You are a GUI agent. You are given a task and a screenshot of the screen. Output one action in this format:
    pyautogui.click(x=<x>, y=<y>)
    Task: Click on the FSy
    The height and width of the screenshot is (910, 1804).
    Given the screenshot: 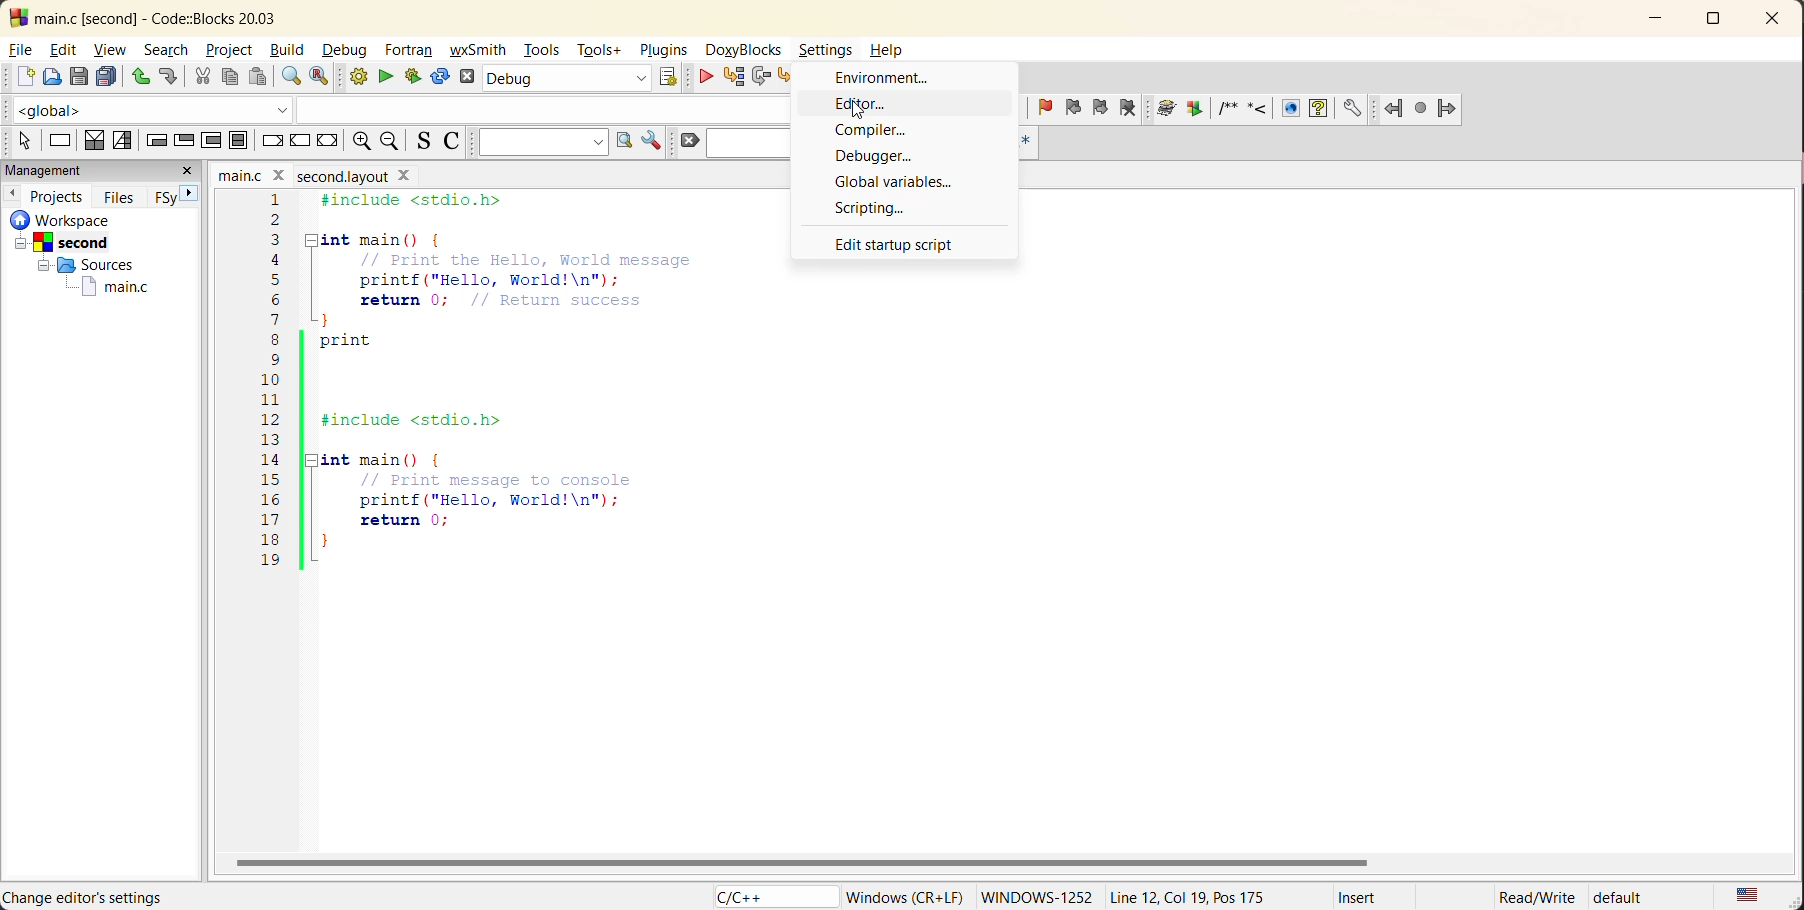 What is the action you would take?
    pyautogui.click(x=165, y=196)
    